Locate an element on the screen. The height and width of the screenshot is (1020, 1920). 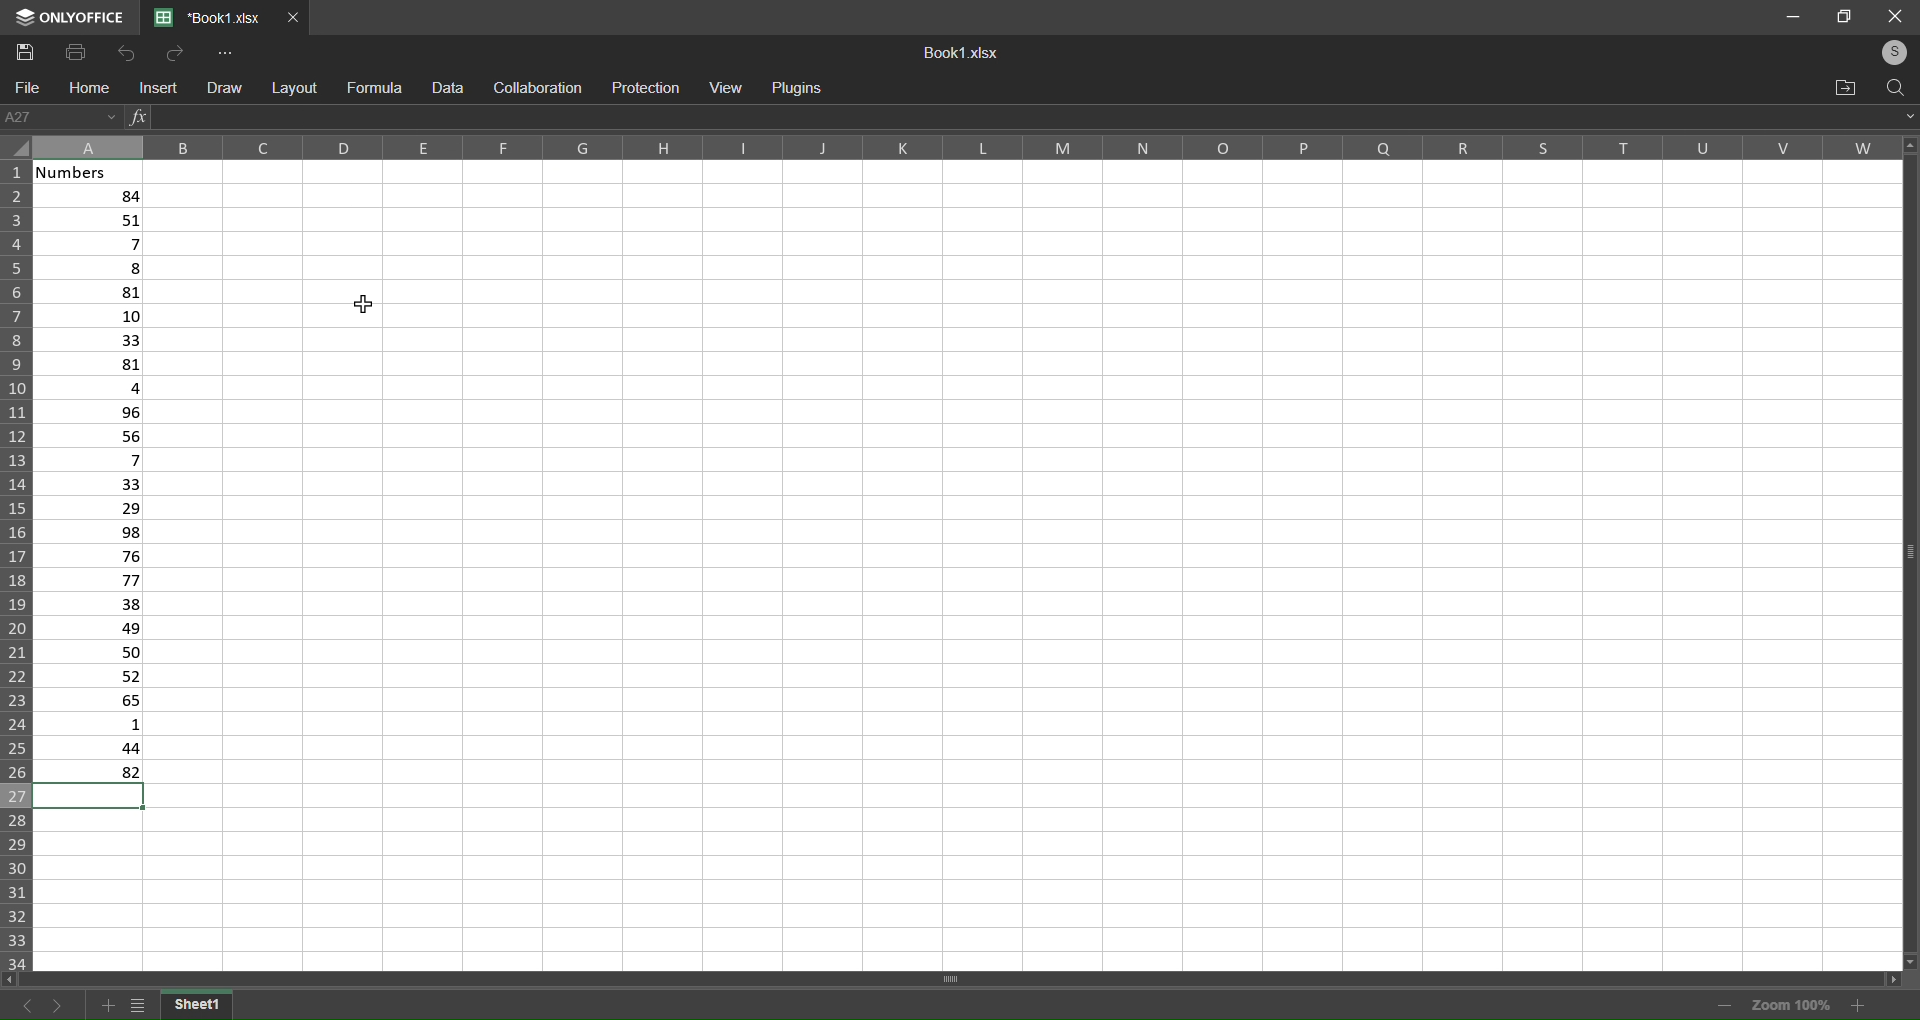
current sheet is located at coordinates (202, 1005).